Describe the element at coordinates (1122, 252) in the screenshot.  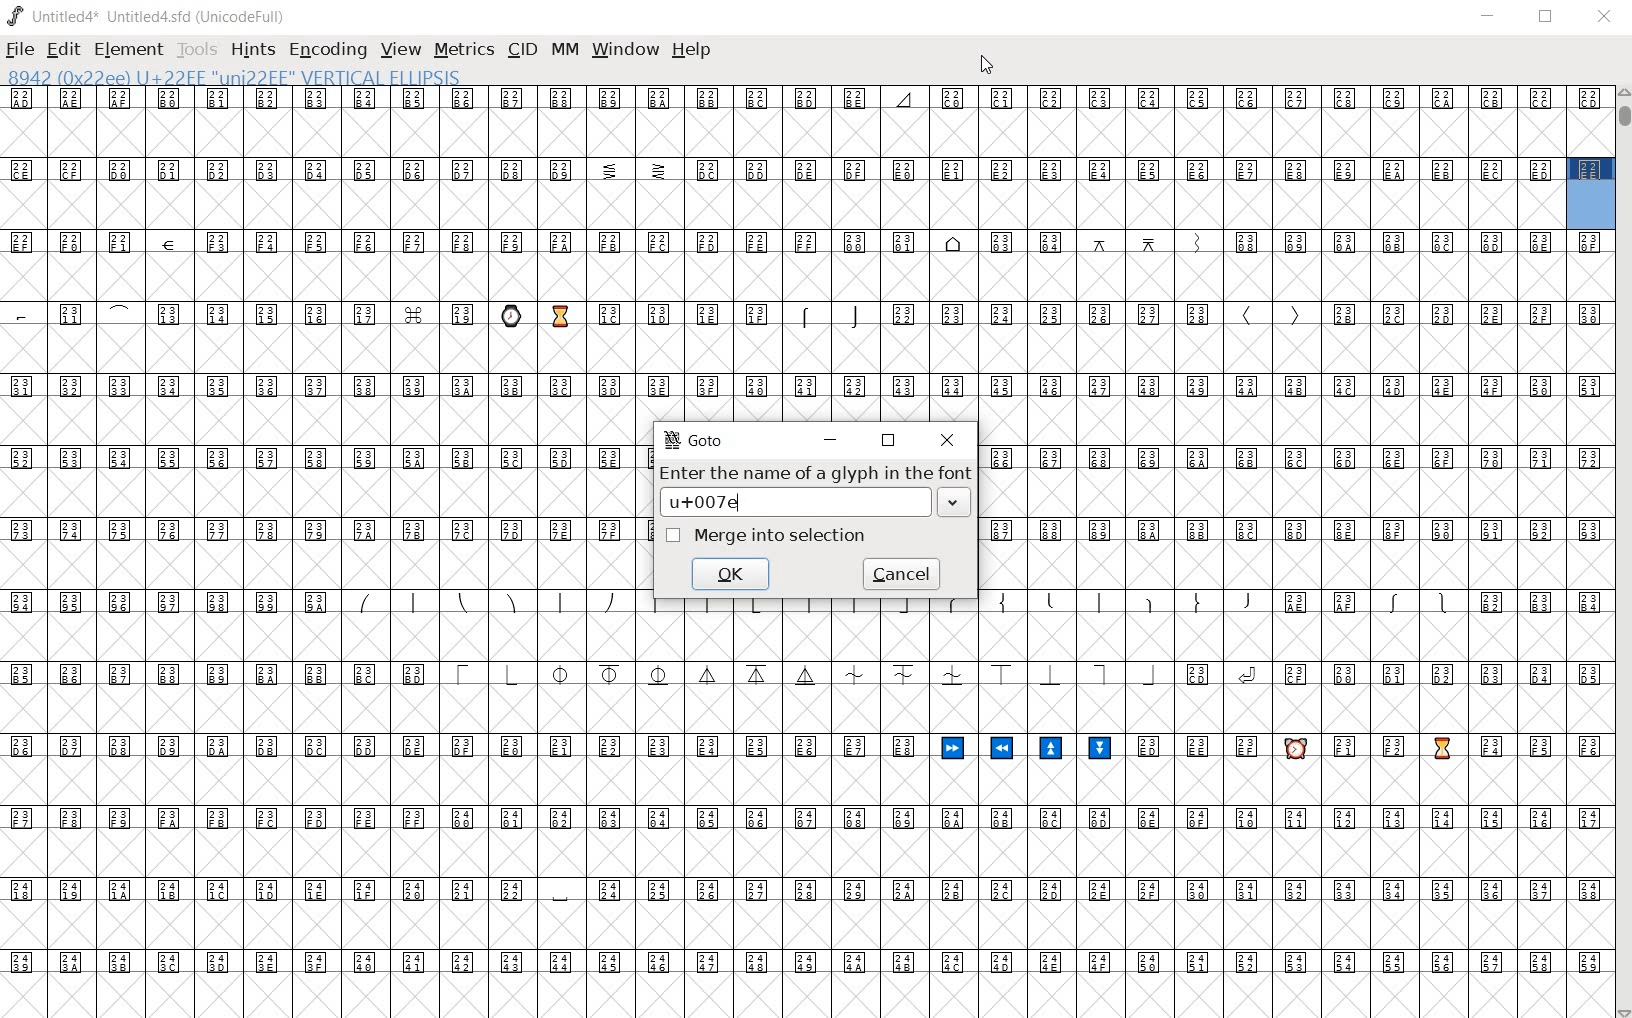
I see `glyph characters` at that location.